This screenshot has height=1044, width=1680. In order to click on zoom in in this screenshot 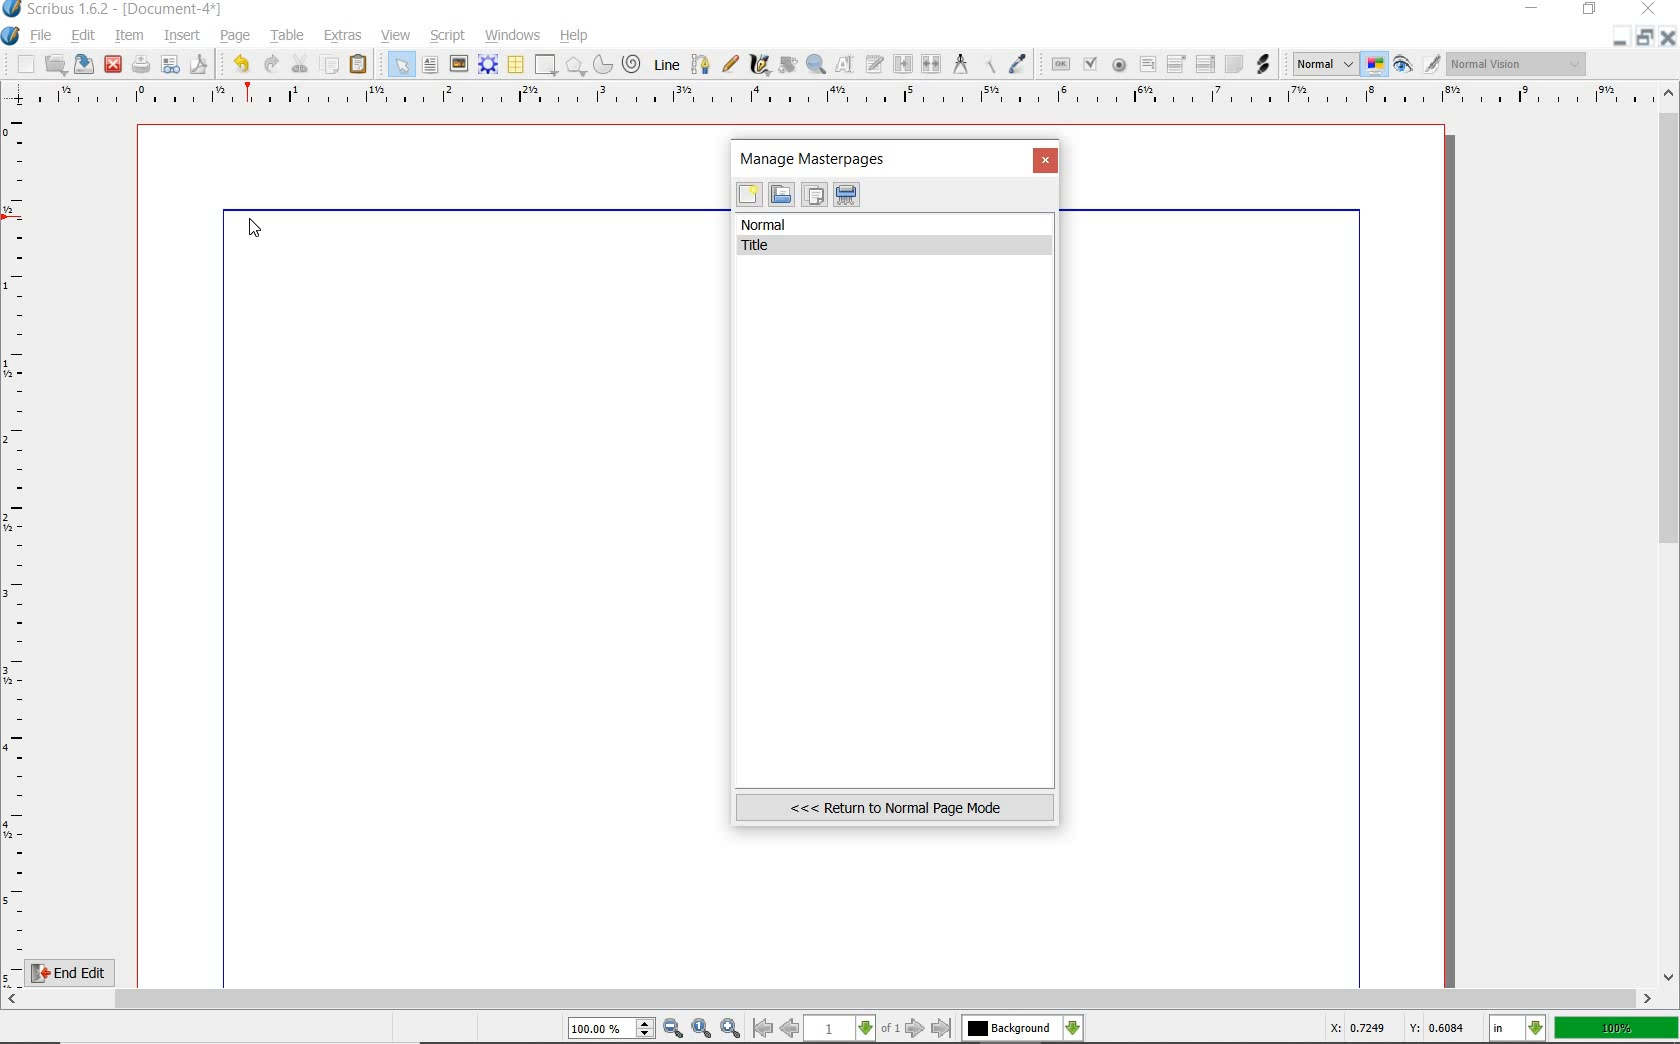, I will do `click(730, 1027)`.